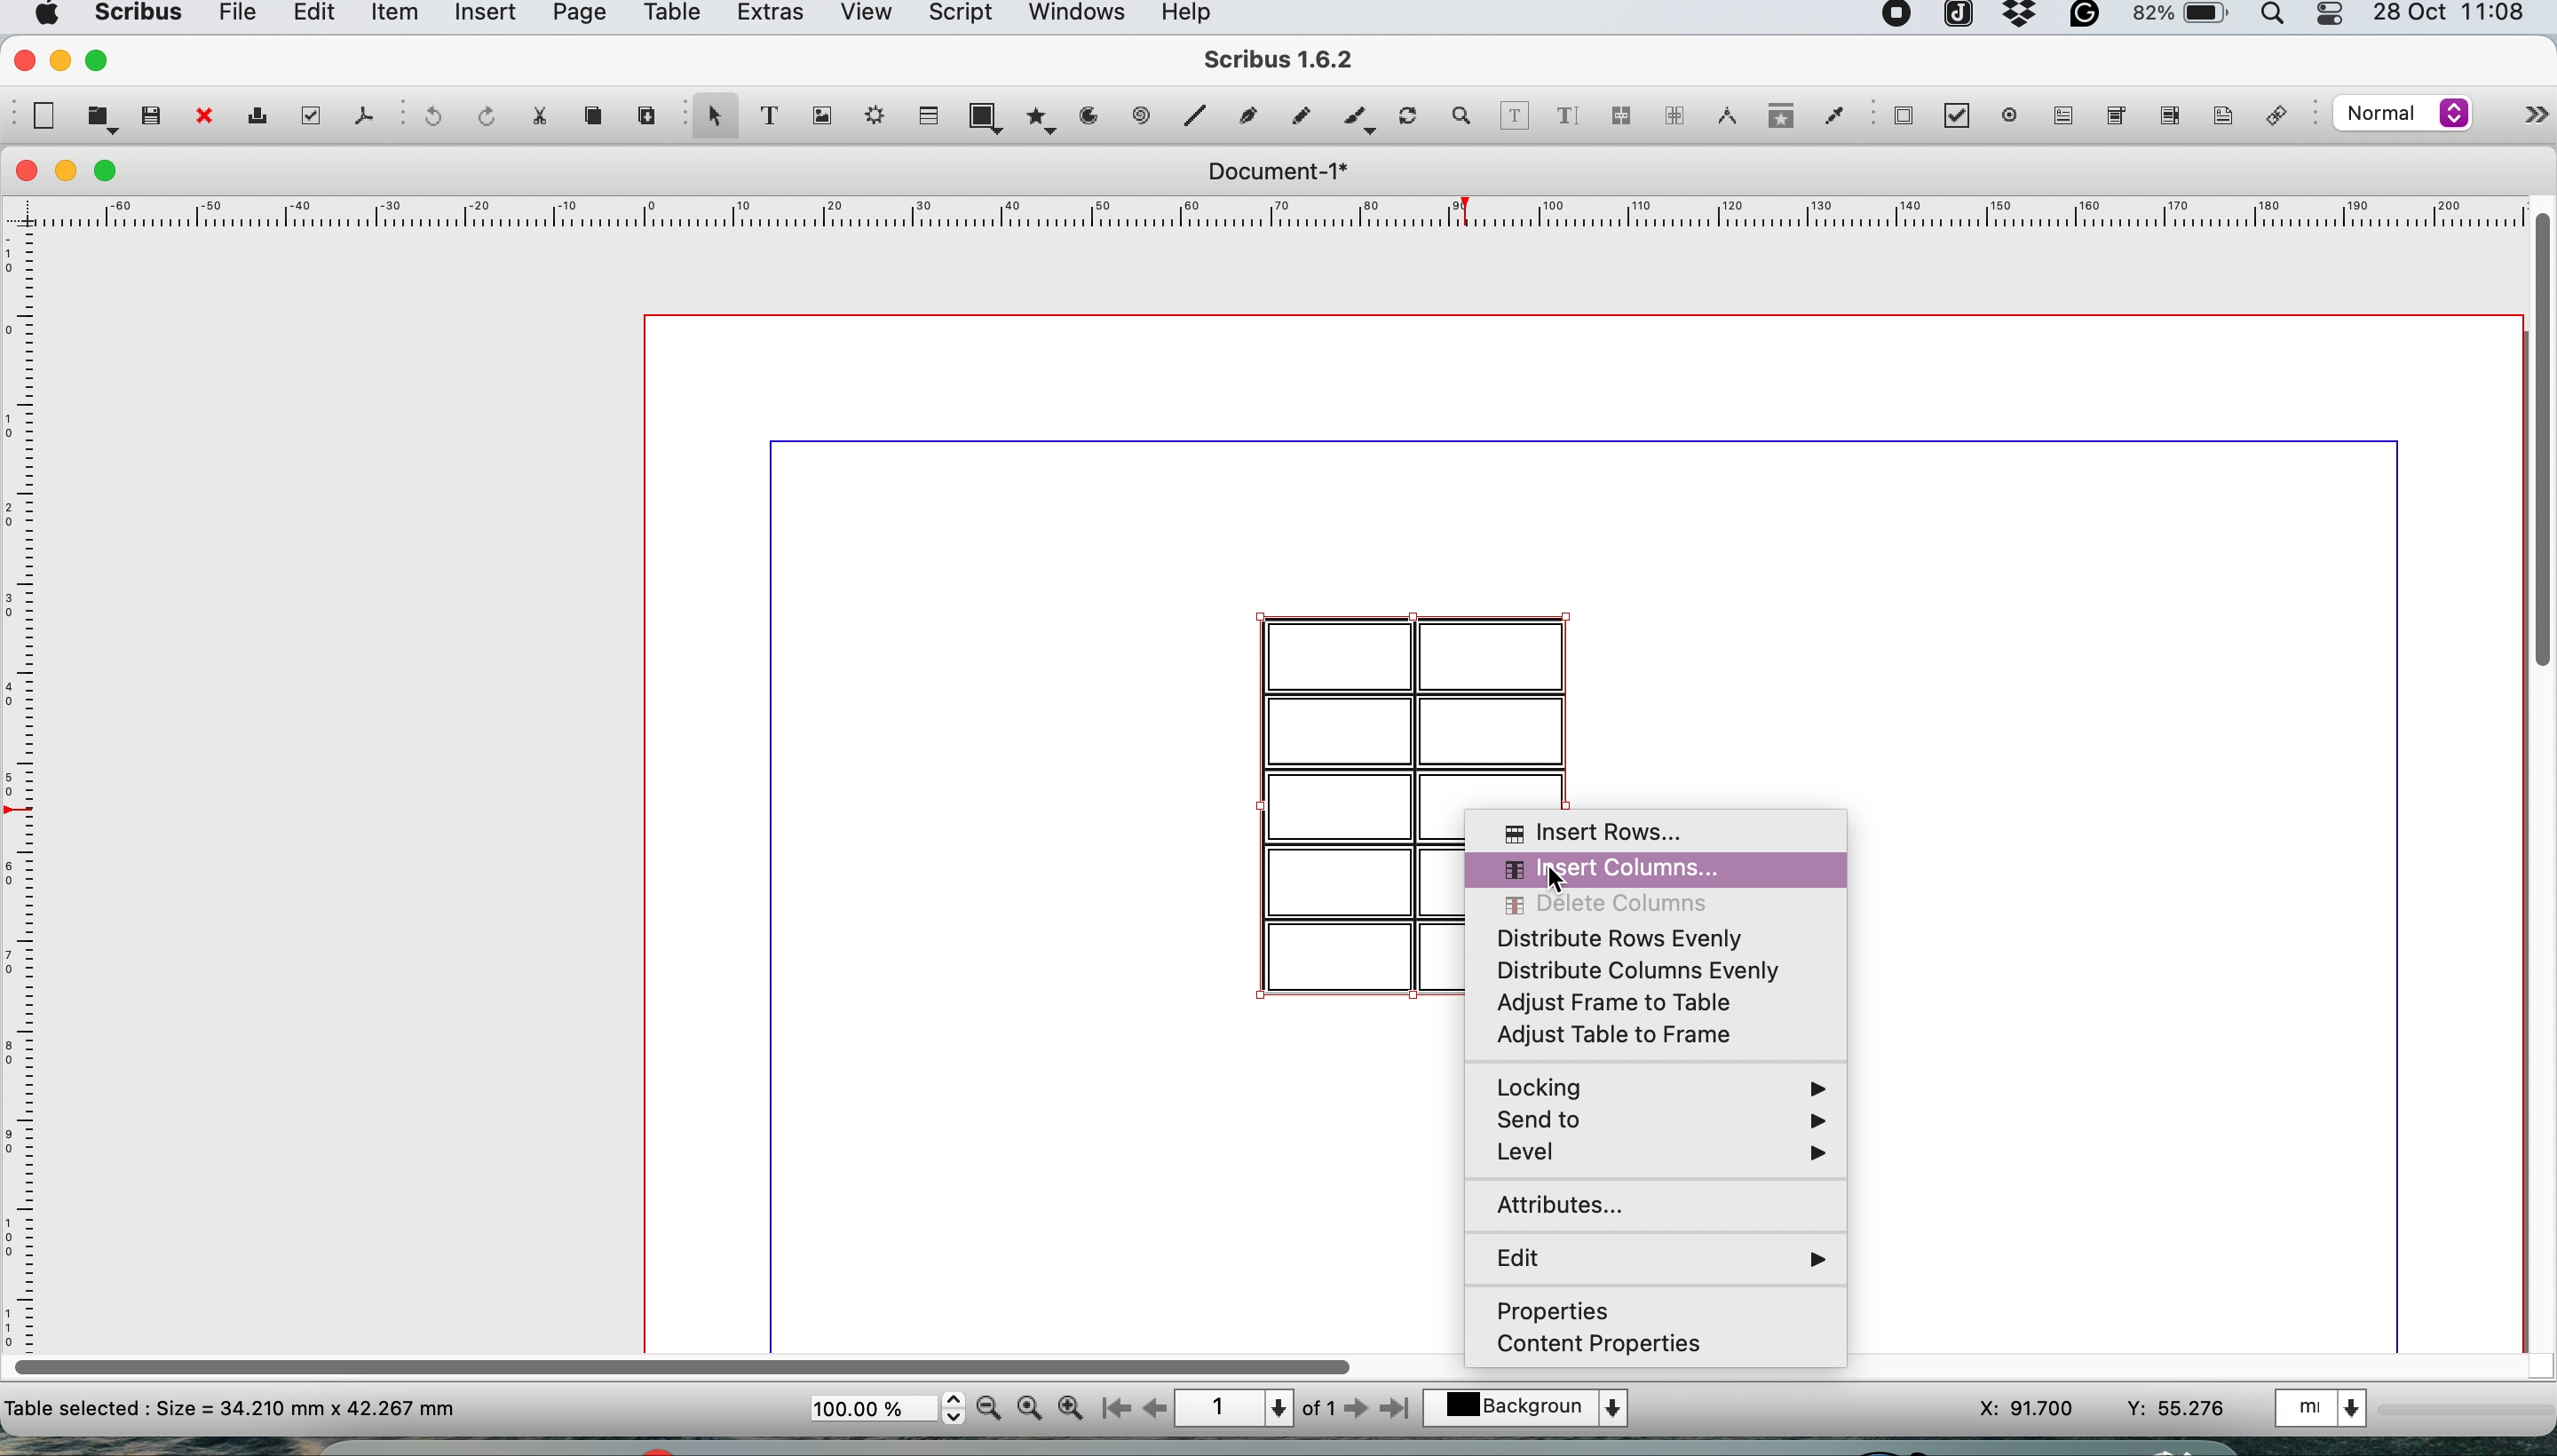 The width and height of the screenshot is (2557, 1456). Describe the element at coordinates (1144, 115) in the screenshot. I see `spiral` at that location.